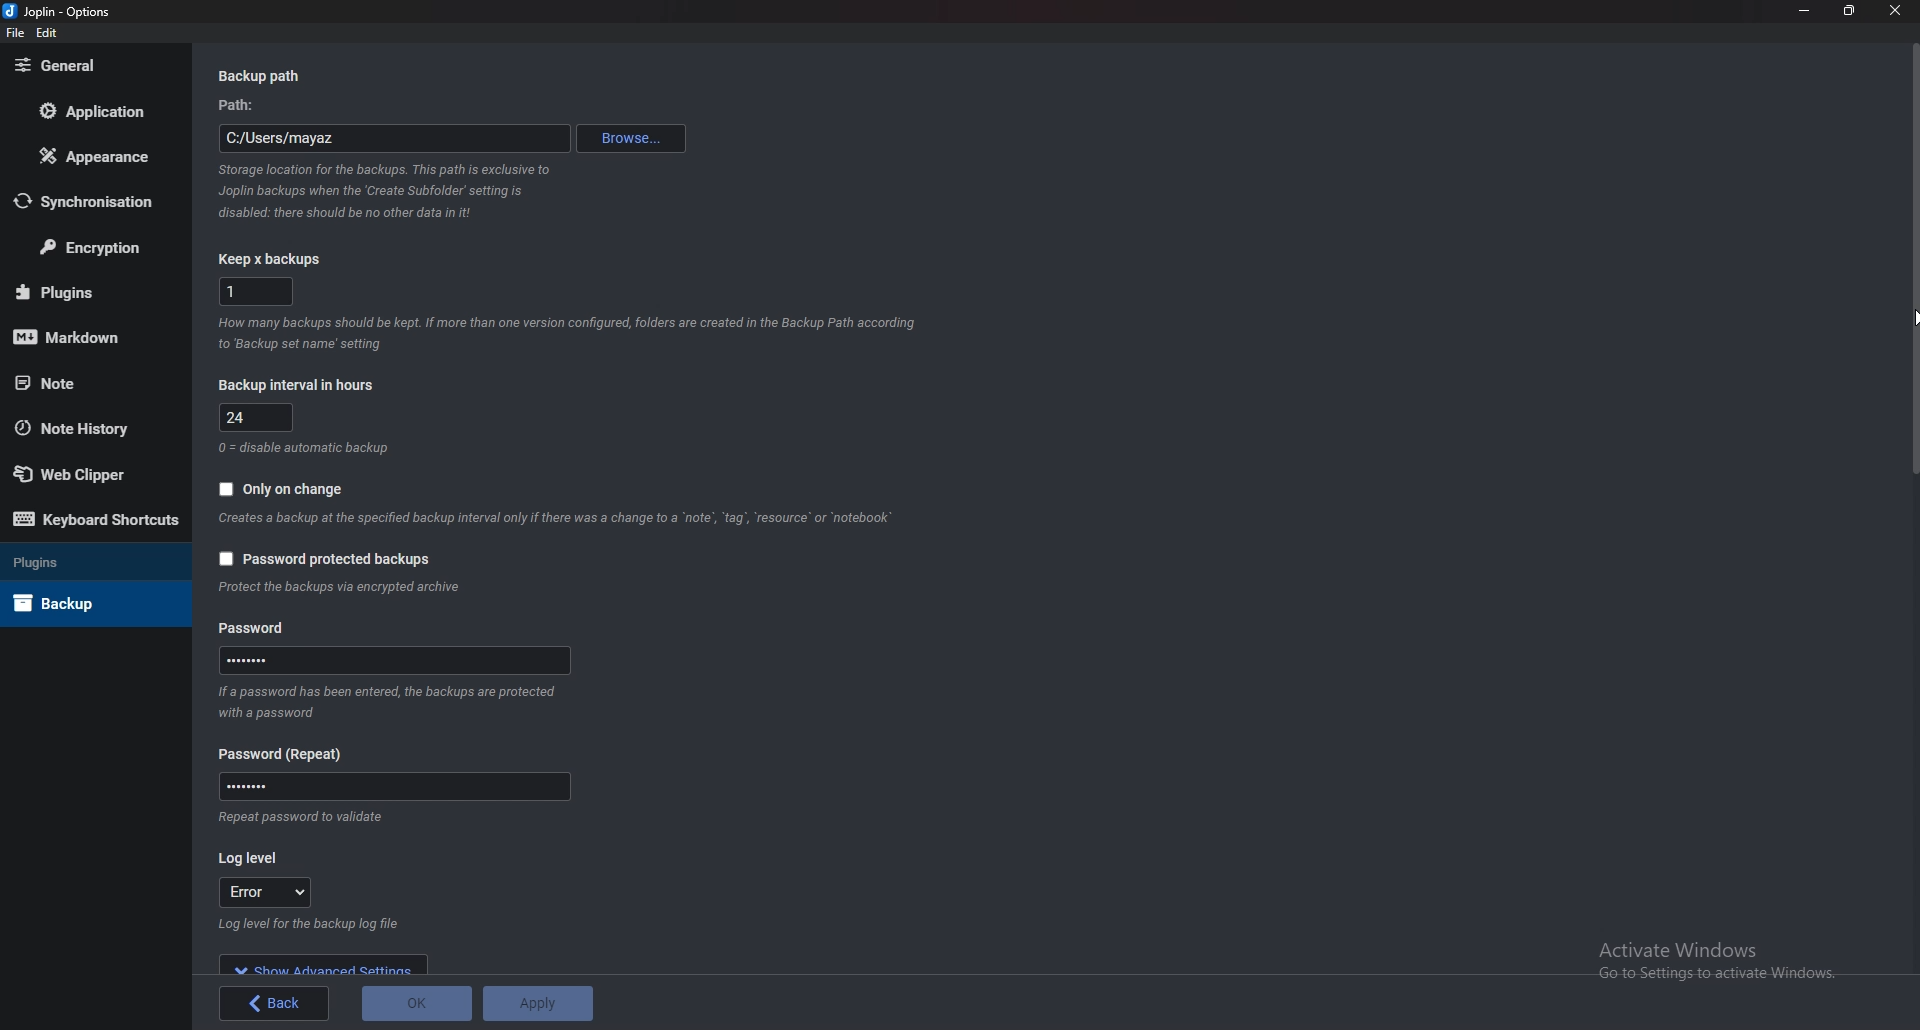  I want to click on Hours, so click(259, 416).